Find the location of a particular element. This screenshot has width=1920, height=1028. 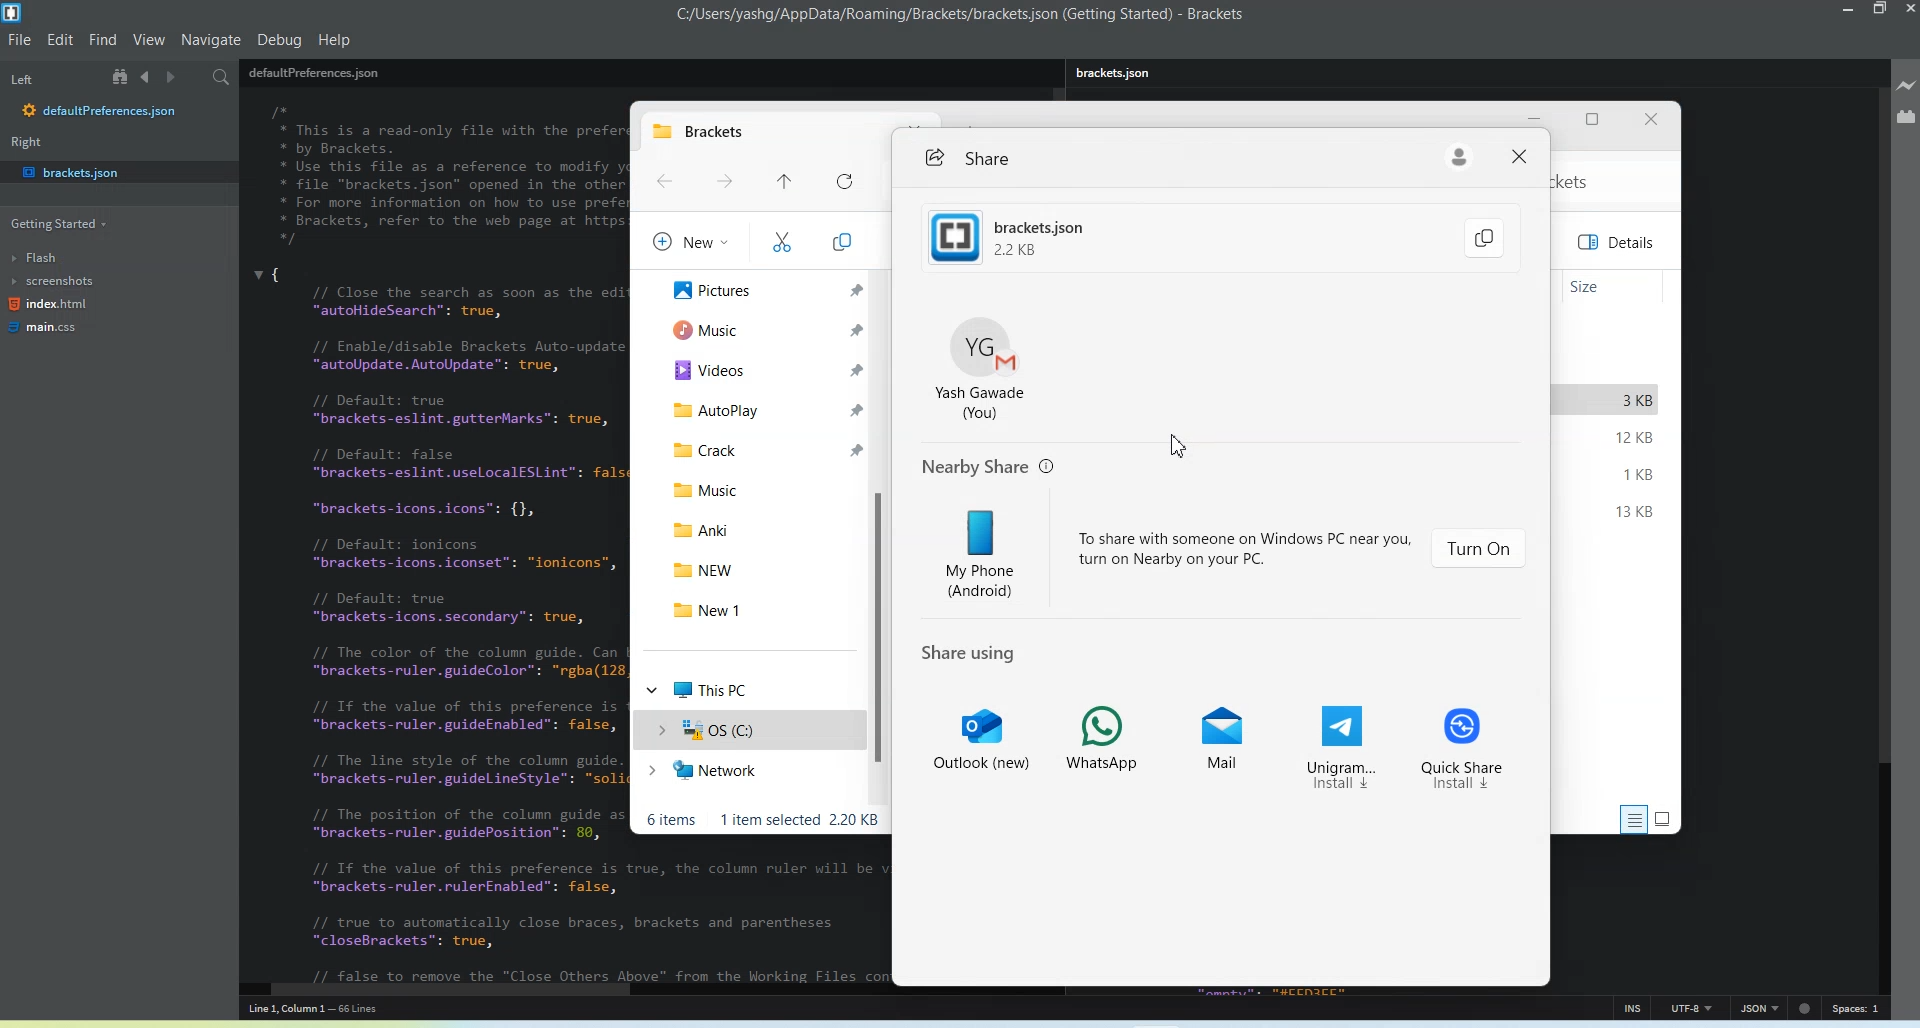

Autoplay is located at coordinates (760, 408).